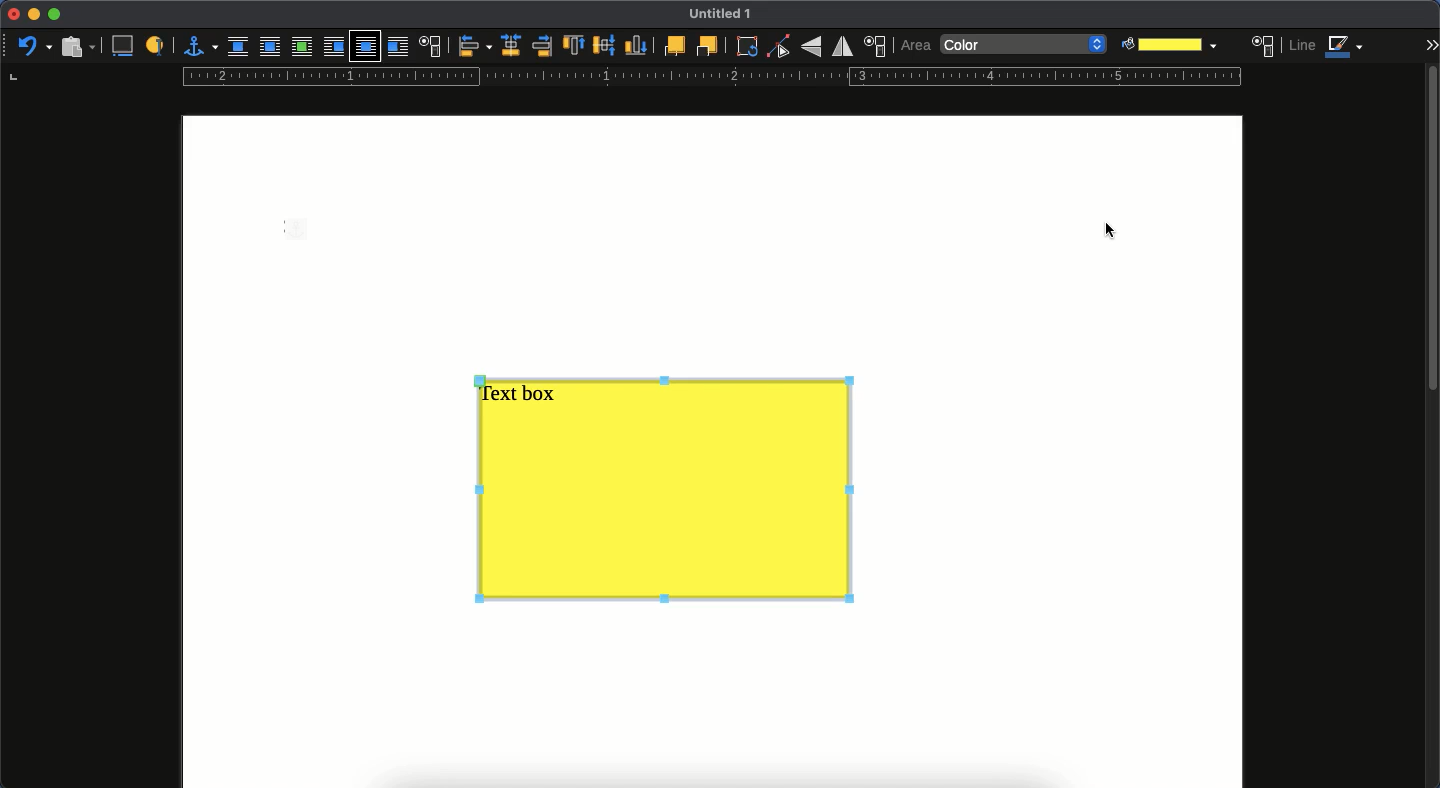 The width and height of the screenshot is (1440, 788). I want to click on after, so click(400, 49).